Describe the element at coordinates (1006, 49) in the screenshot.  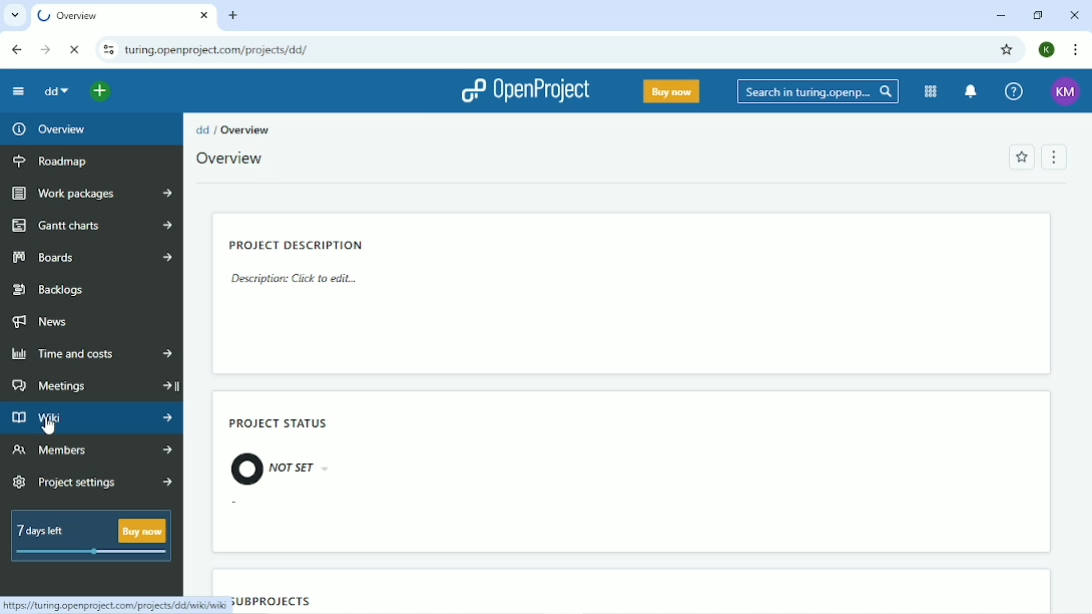
I see `Bookmark this tab` at that location.